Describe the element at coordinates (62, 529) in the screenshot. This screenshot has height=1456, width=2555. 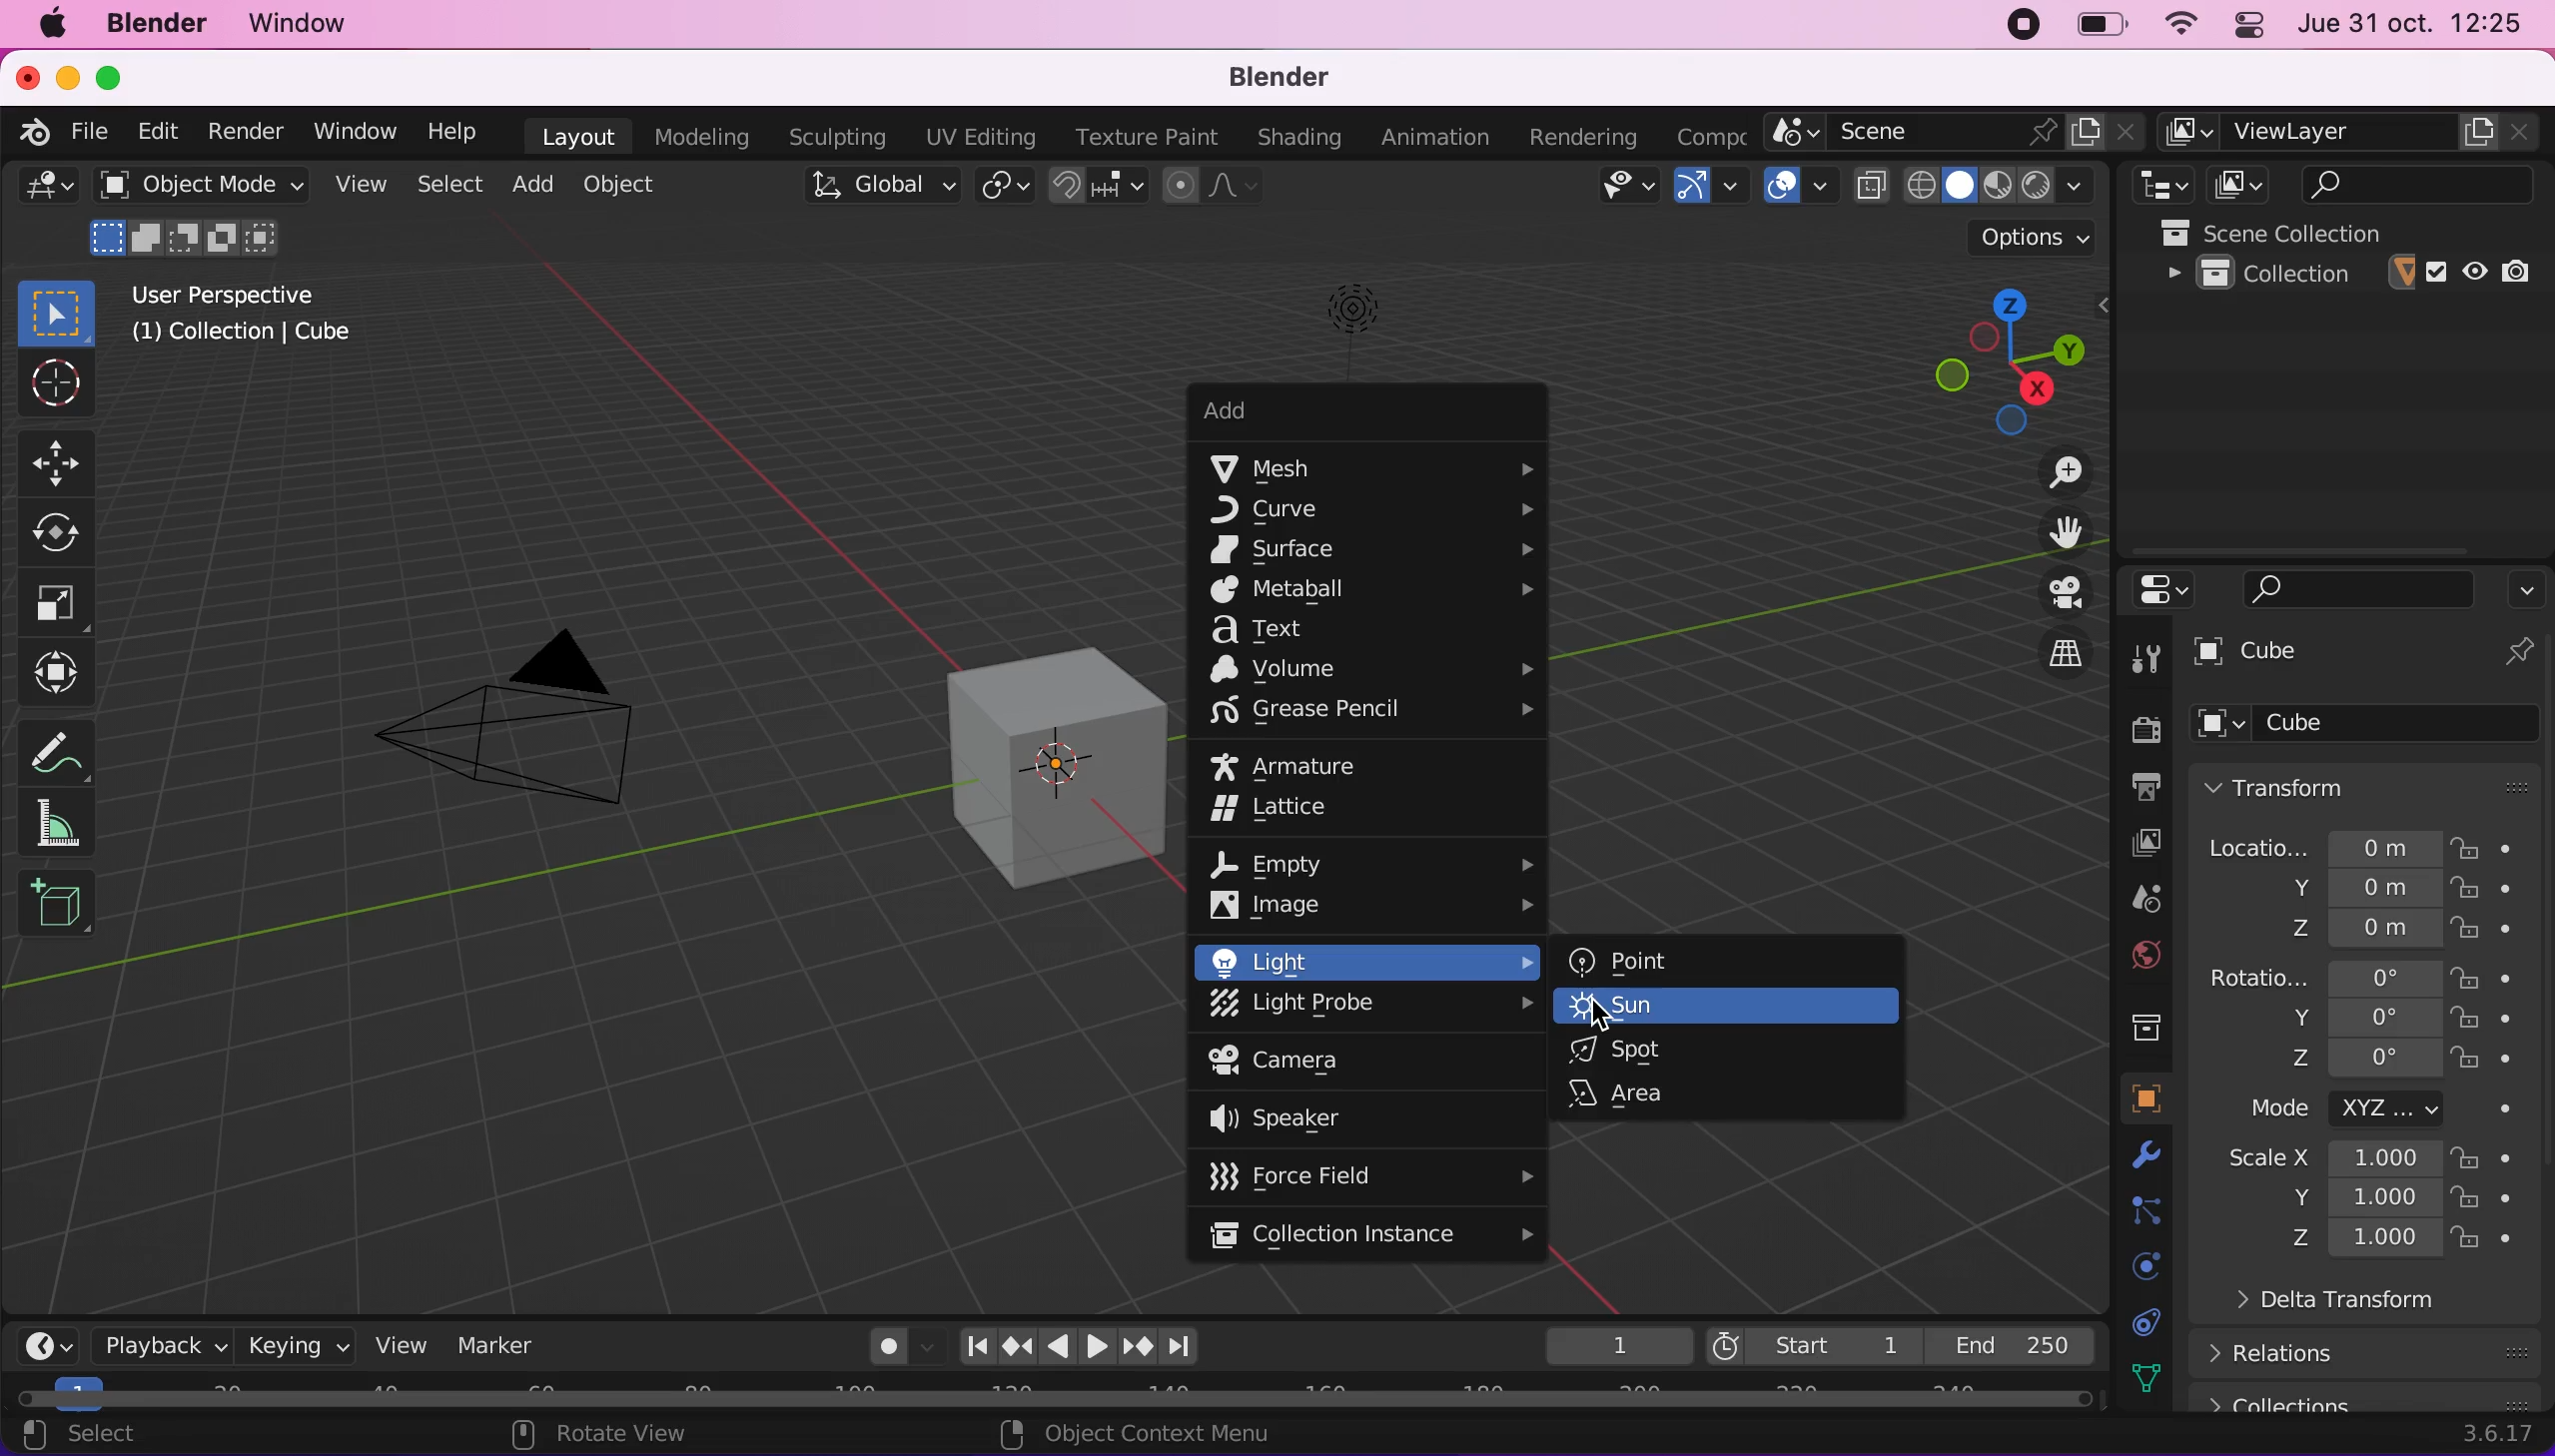
I see `rotate` at that location.